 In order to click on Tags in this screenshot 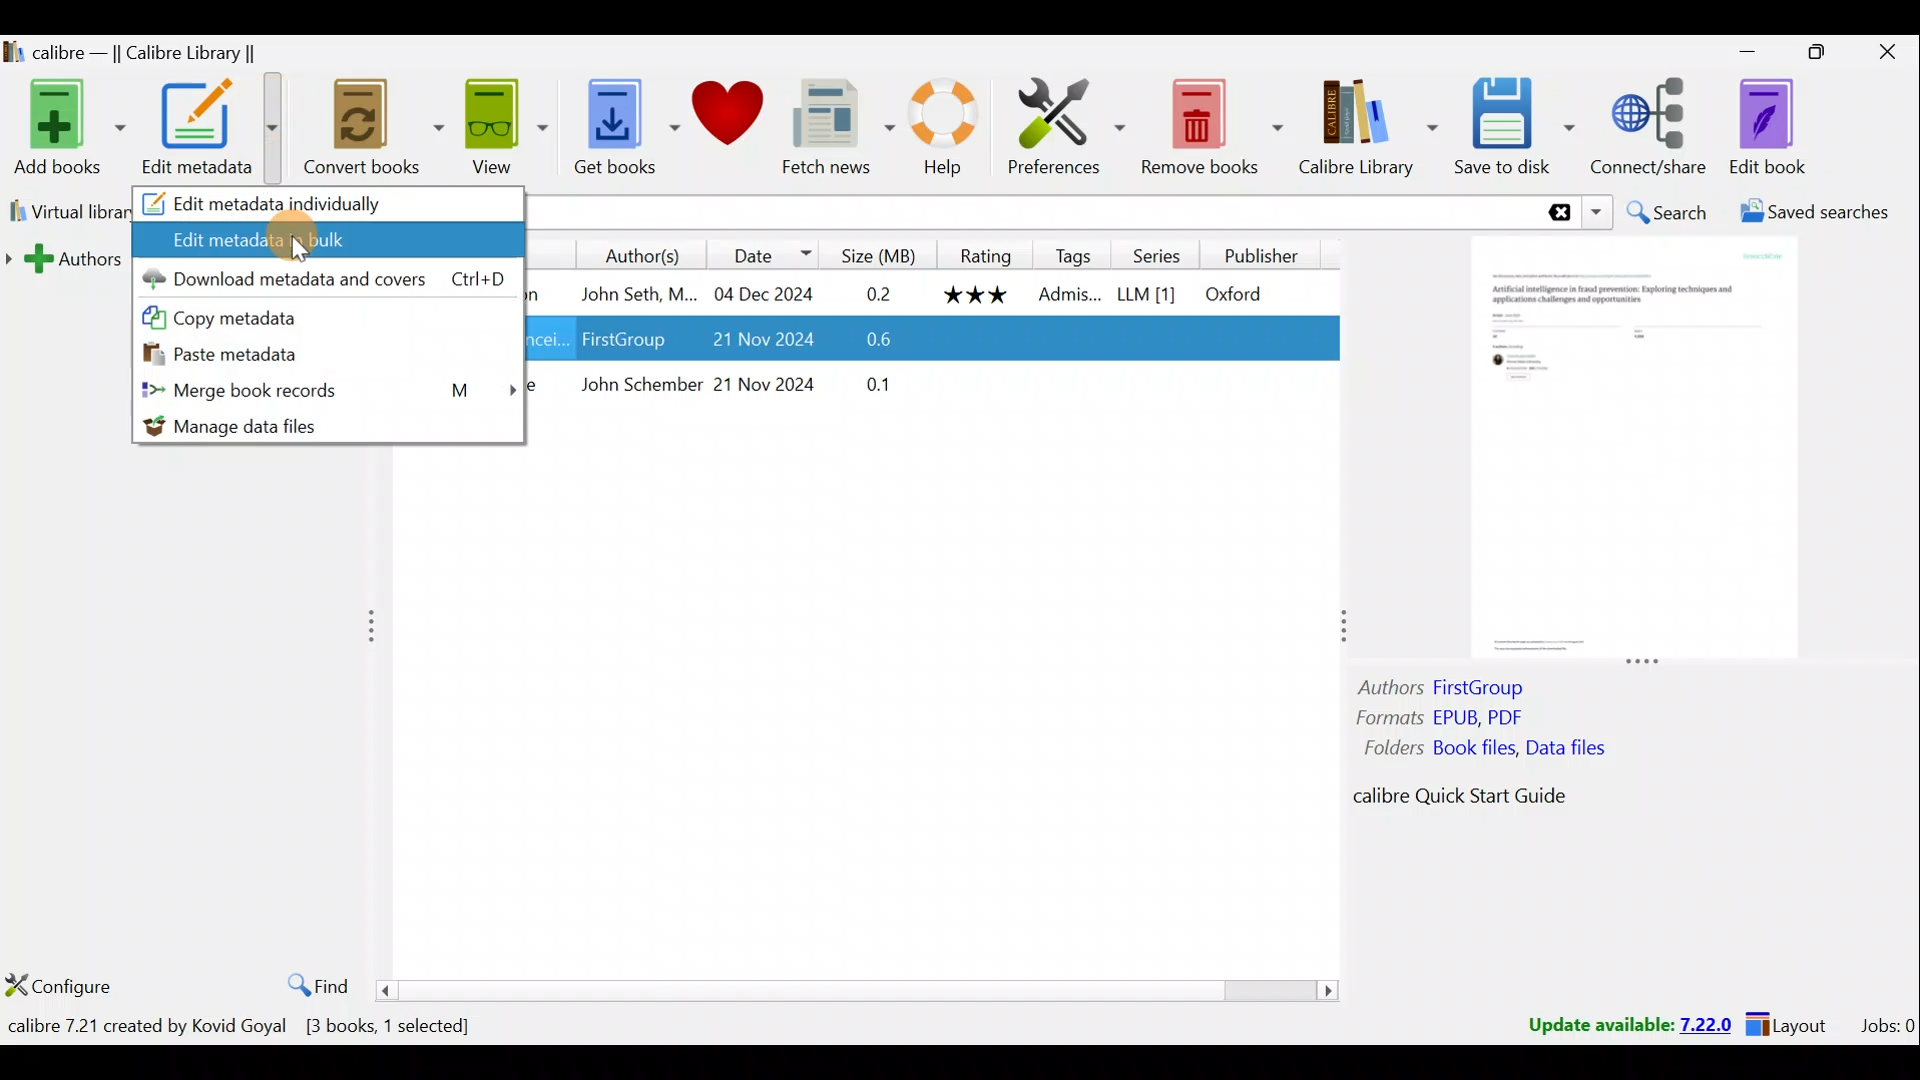, I will do `click(1074, 253)`.